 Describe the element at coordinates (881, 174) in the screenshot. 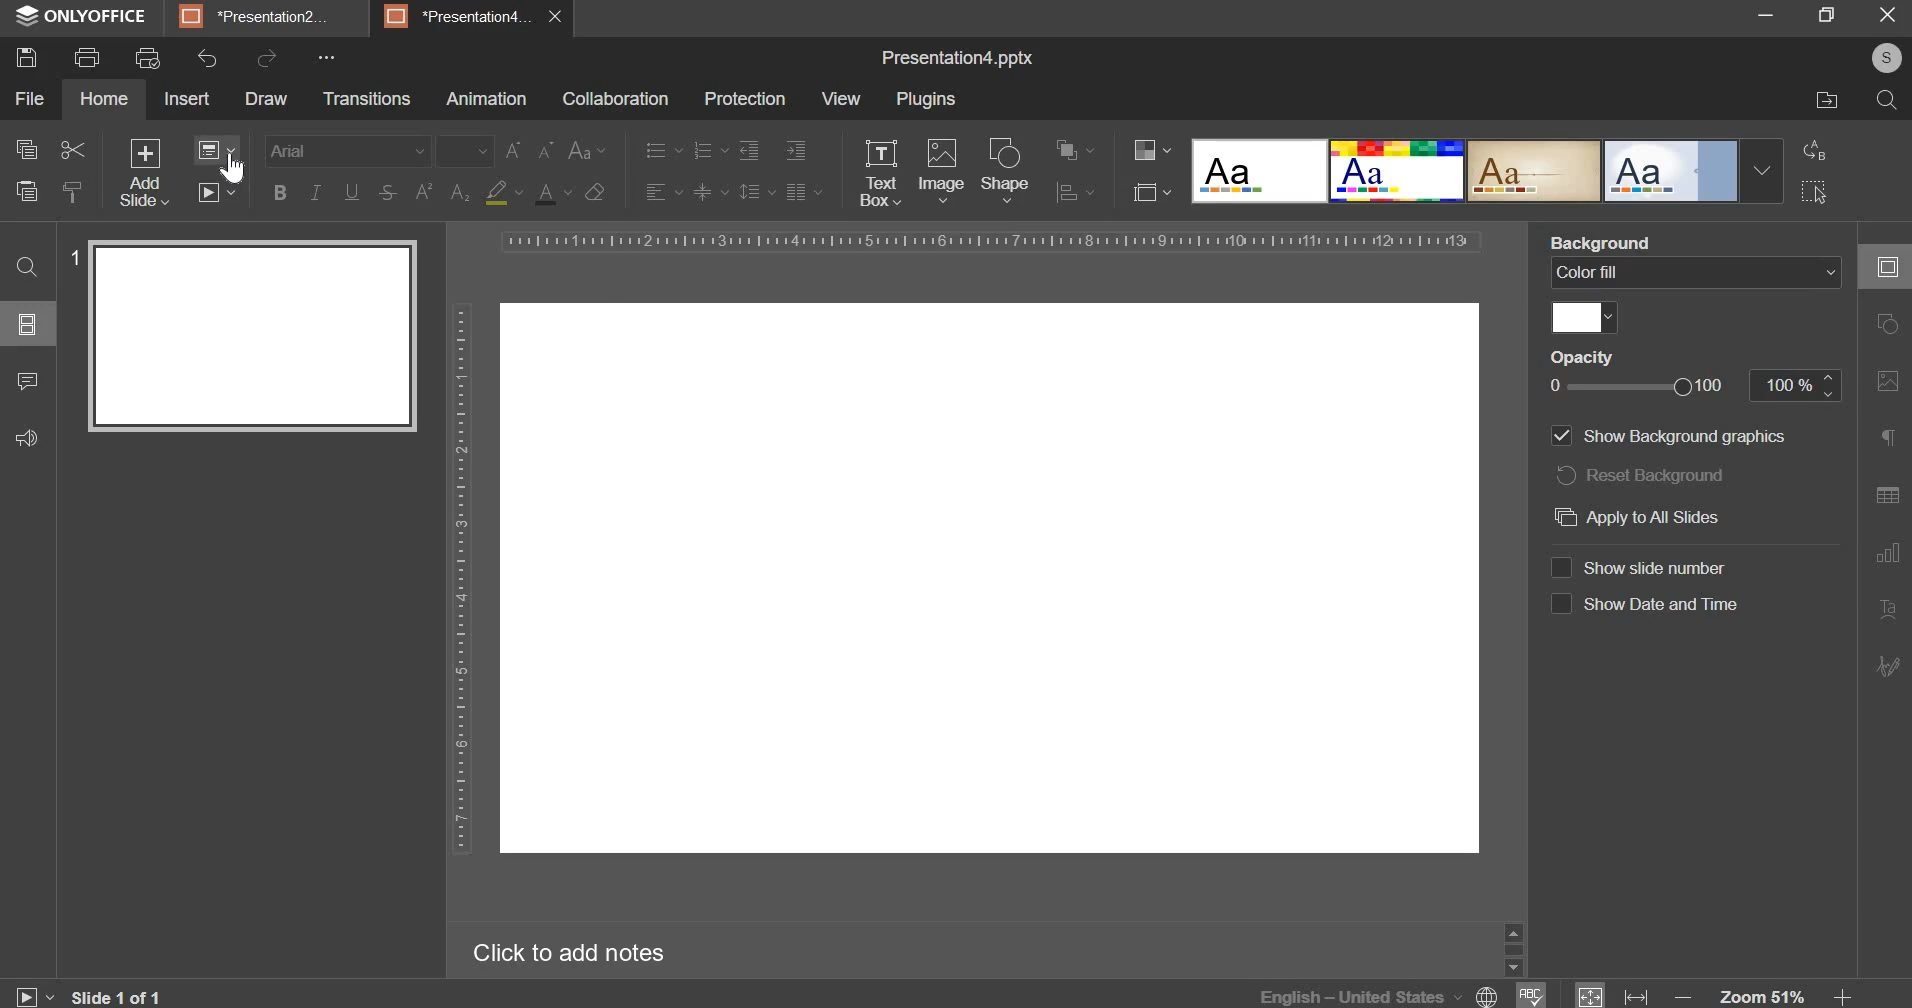

I see `text box` at that location.